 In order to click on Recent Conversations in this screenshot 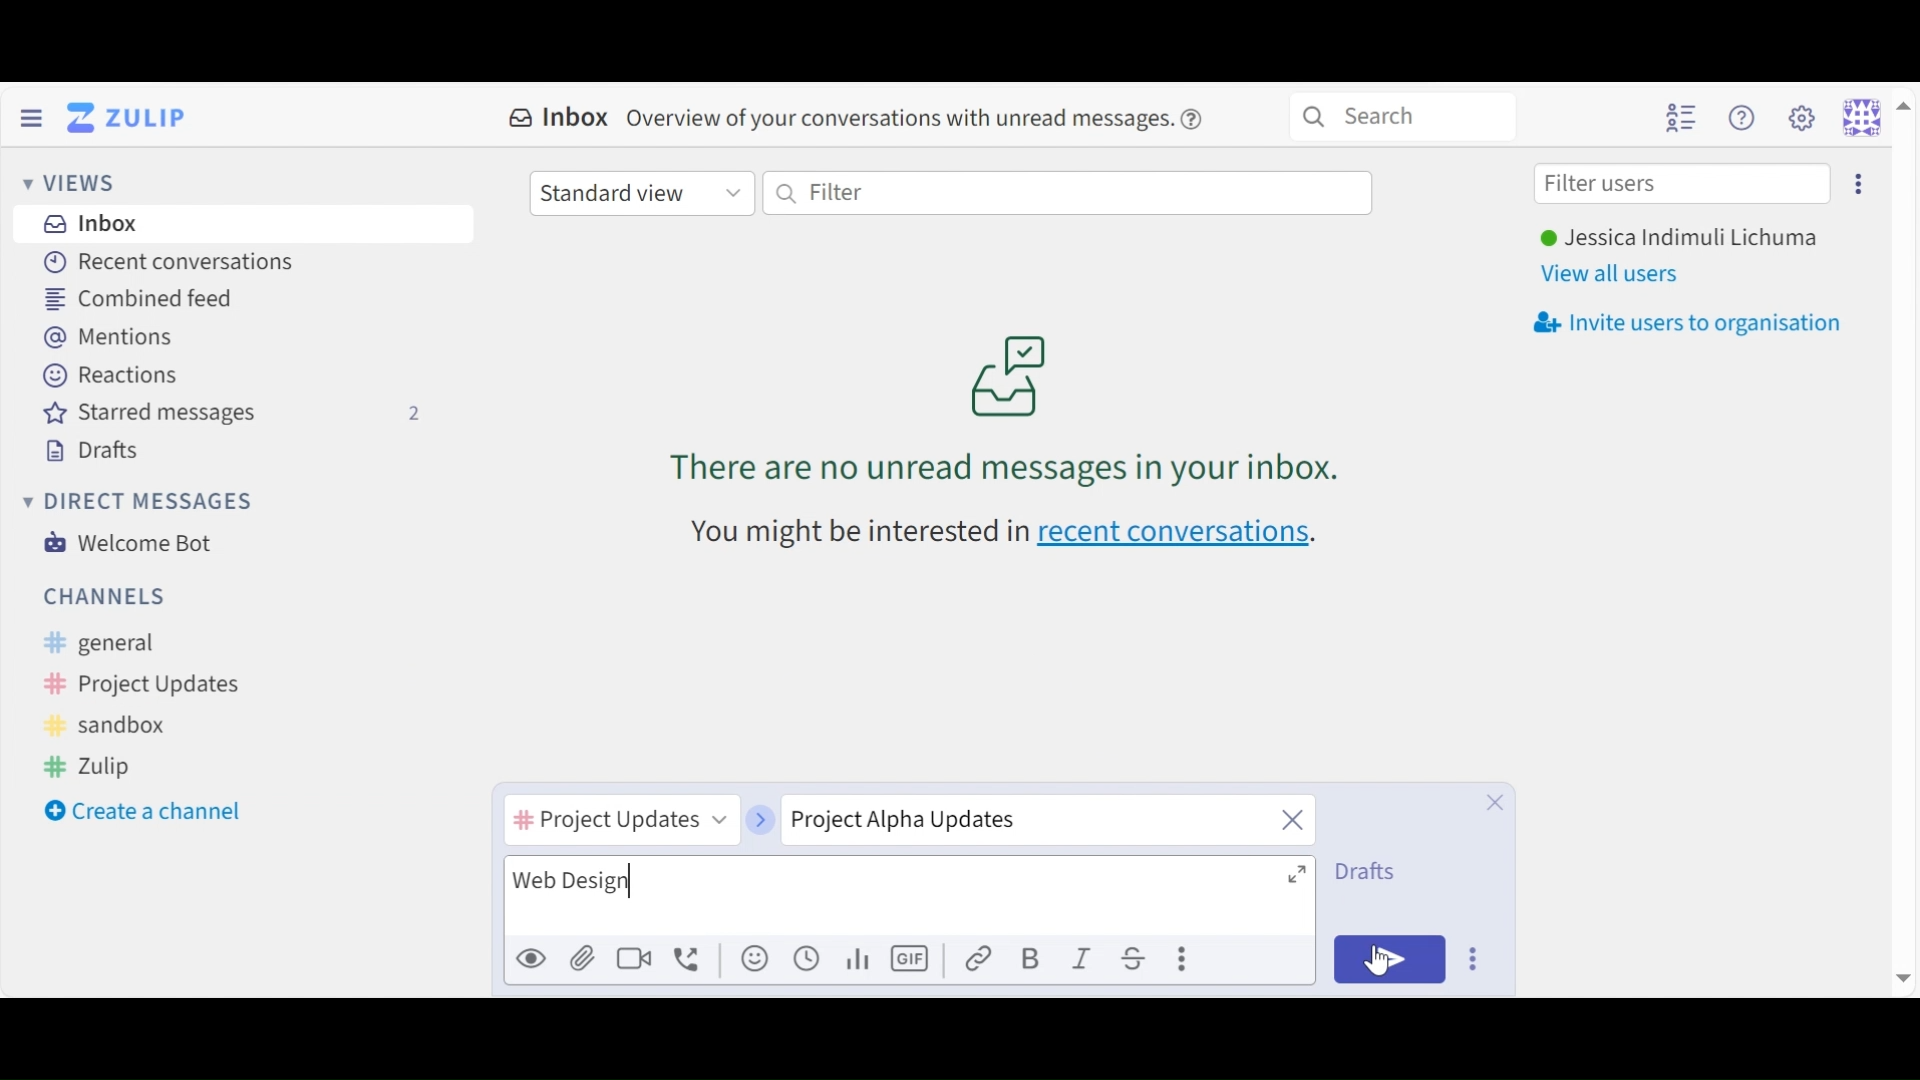, I will do `click(171, 262)`.